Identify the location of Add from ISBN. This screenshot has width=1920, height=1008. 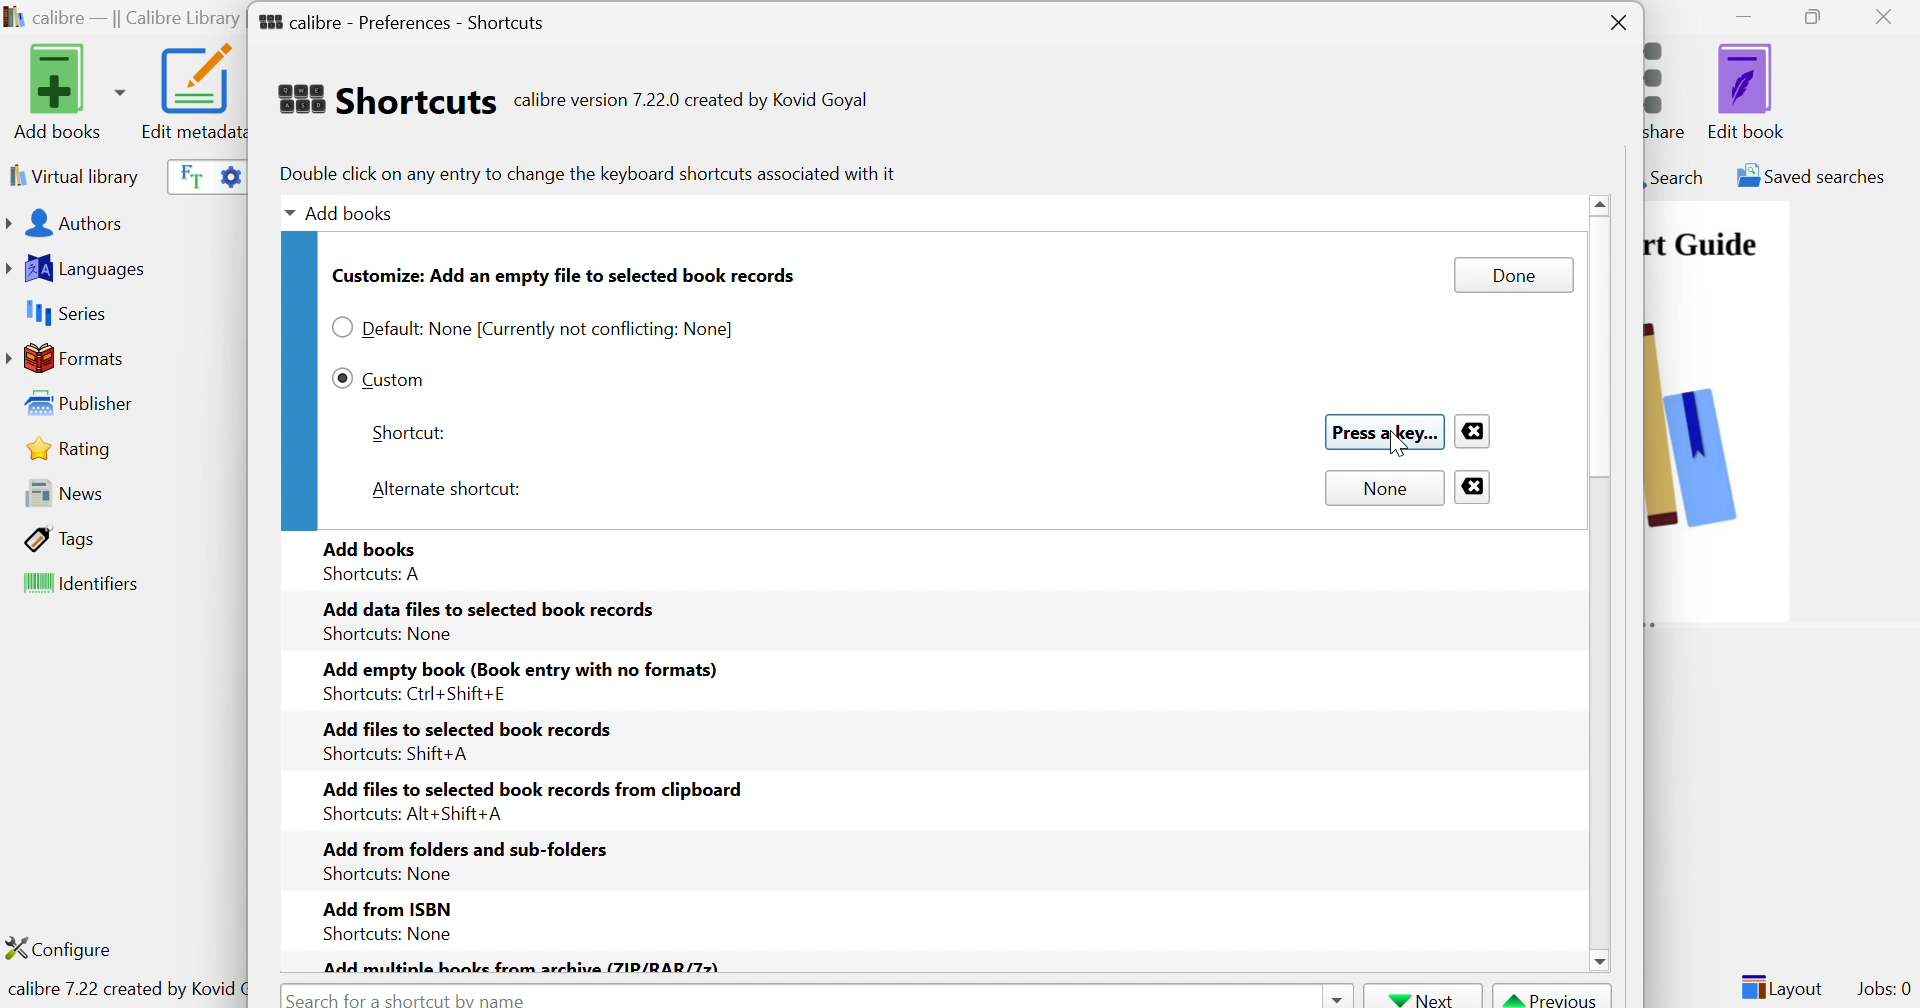
(385, 906).